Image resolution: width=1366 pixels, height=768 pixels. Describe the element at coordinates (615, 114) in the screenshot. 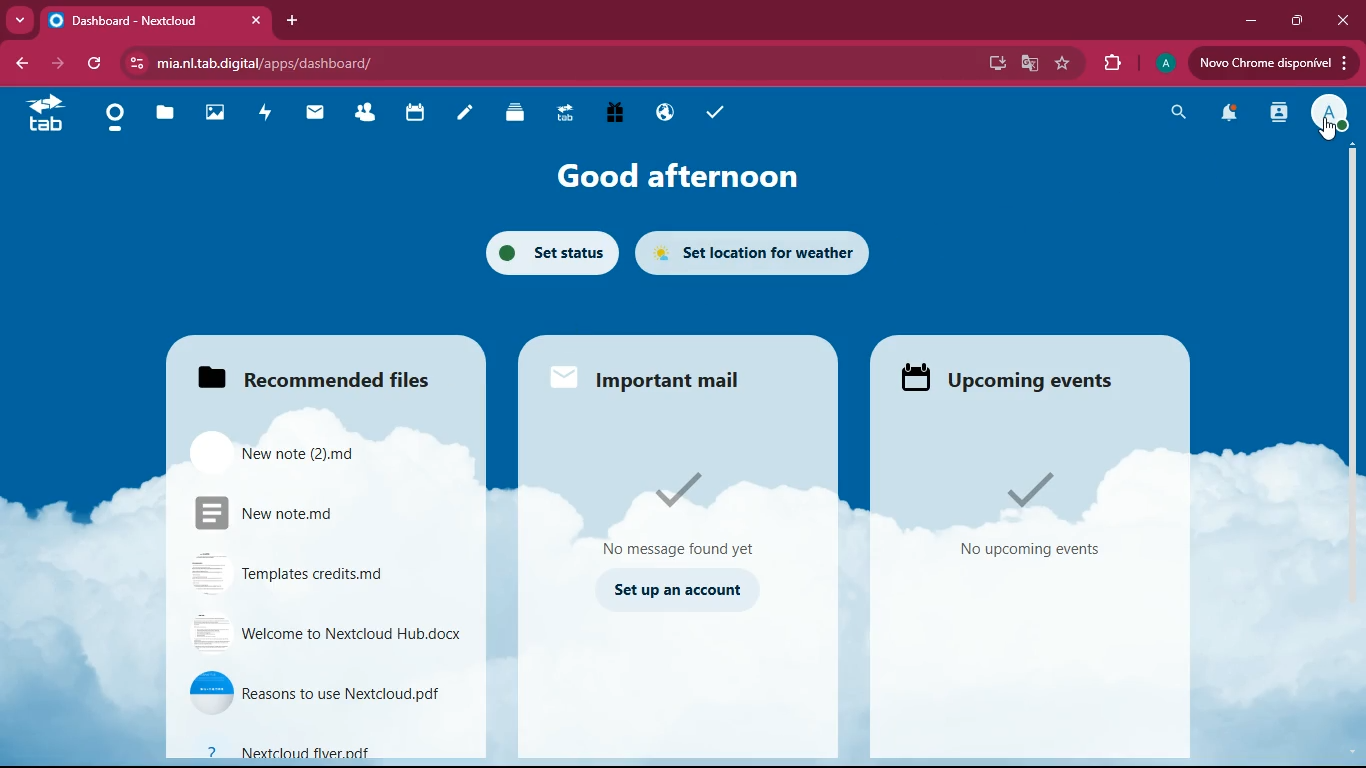

I see `gift` at that location.